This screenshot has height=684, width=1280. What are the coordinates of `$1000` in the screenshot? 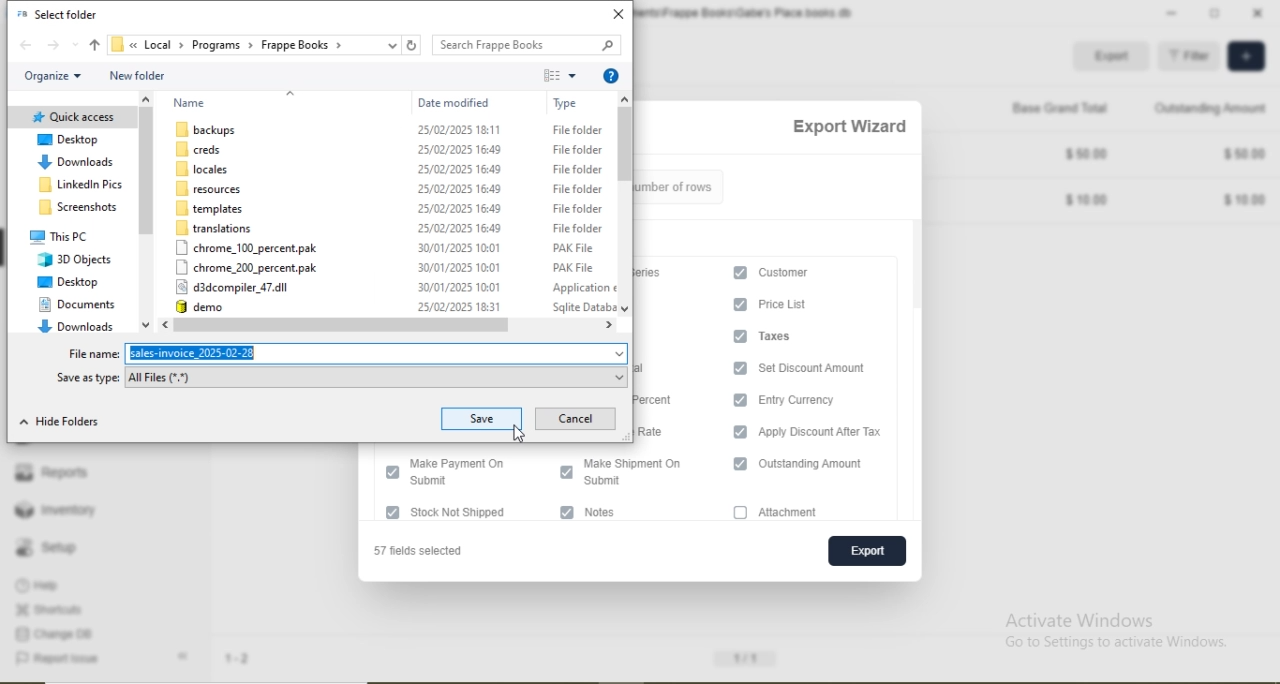 It's located at (1088, 202).